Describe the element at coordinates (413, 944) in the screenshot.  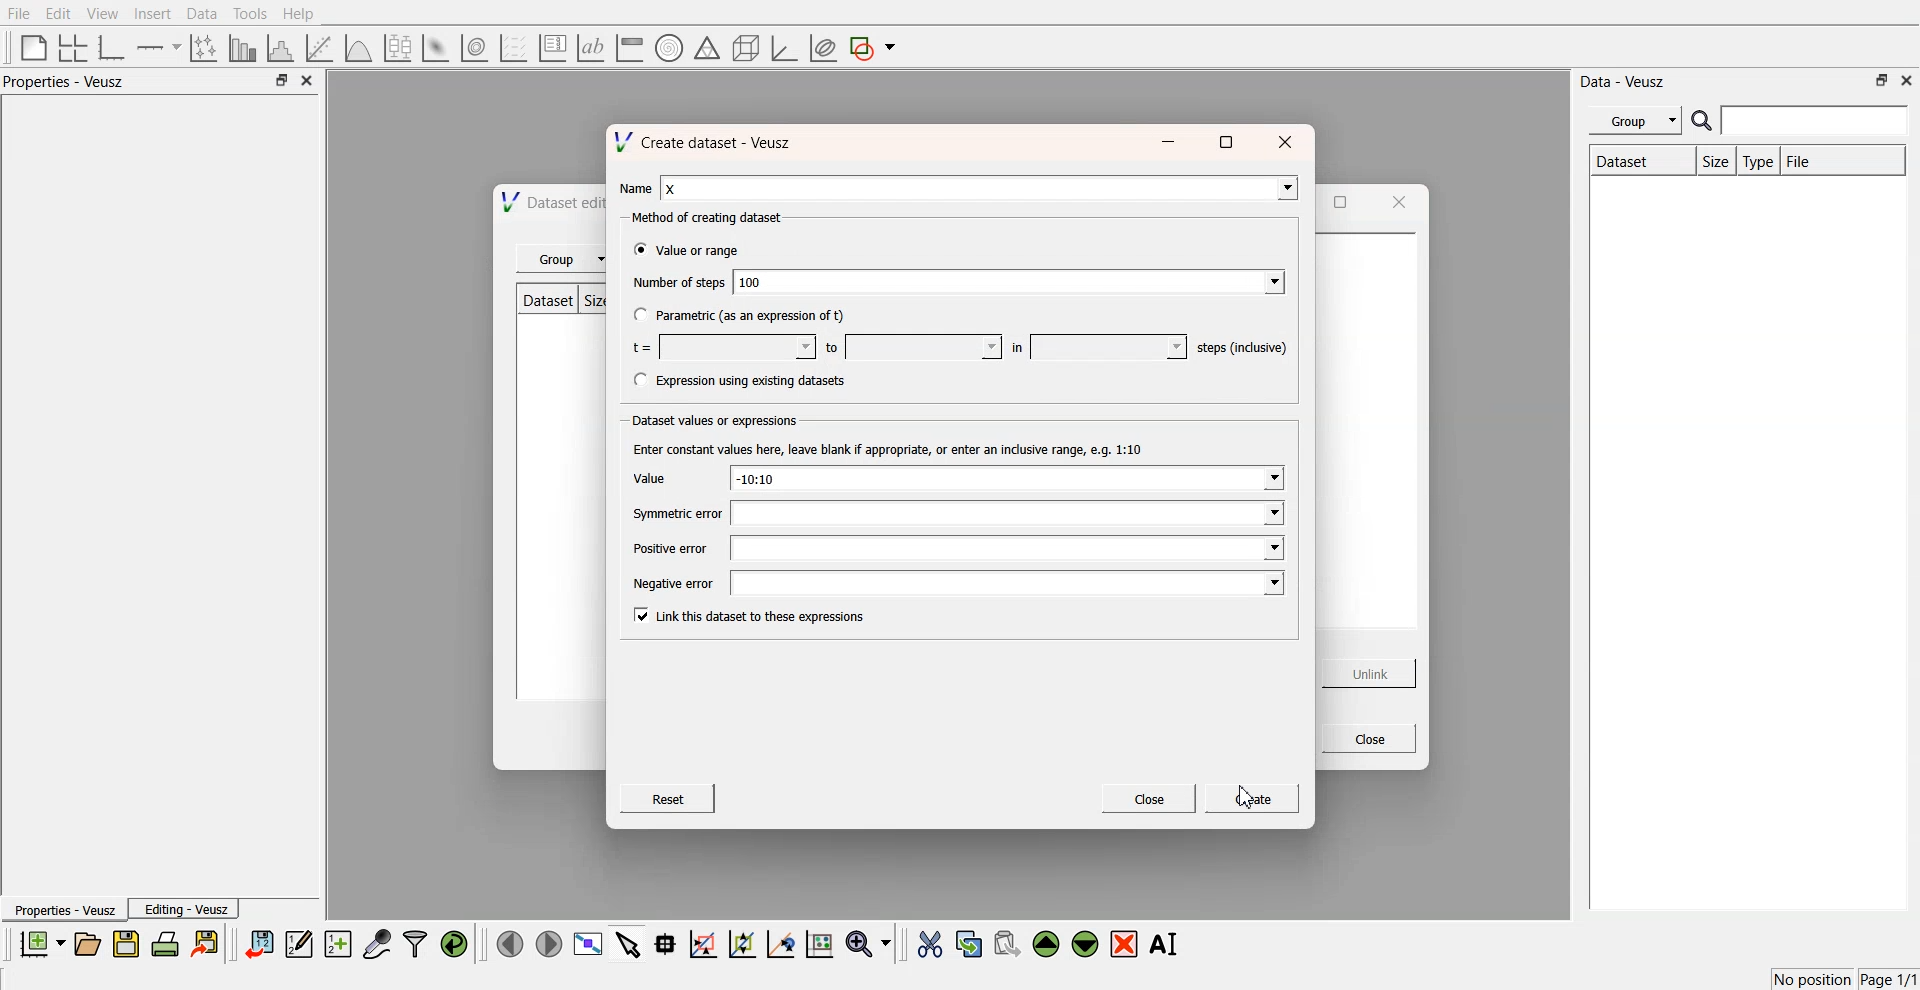
I see `filters` at that location.